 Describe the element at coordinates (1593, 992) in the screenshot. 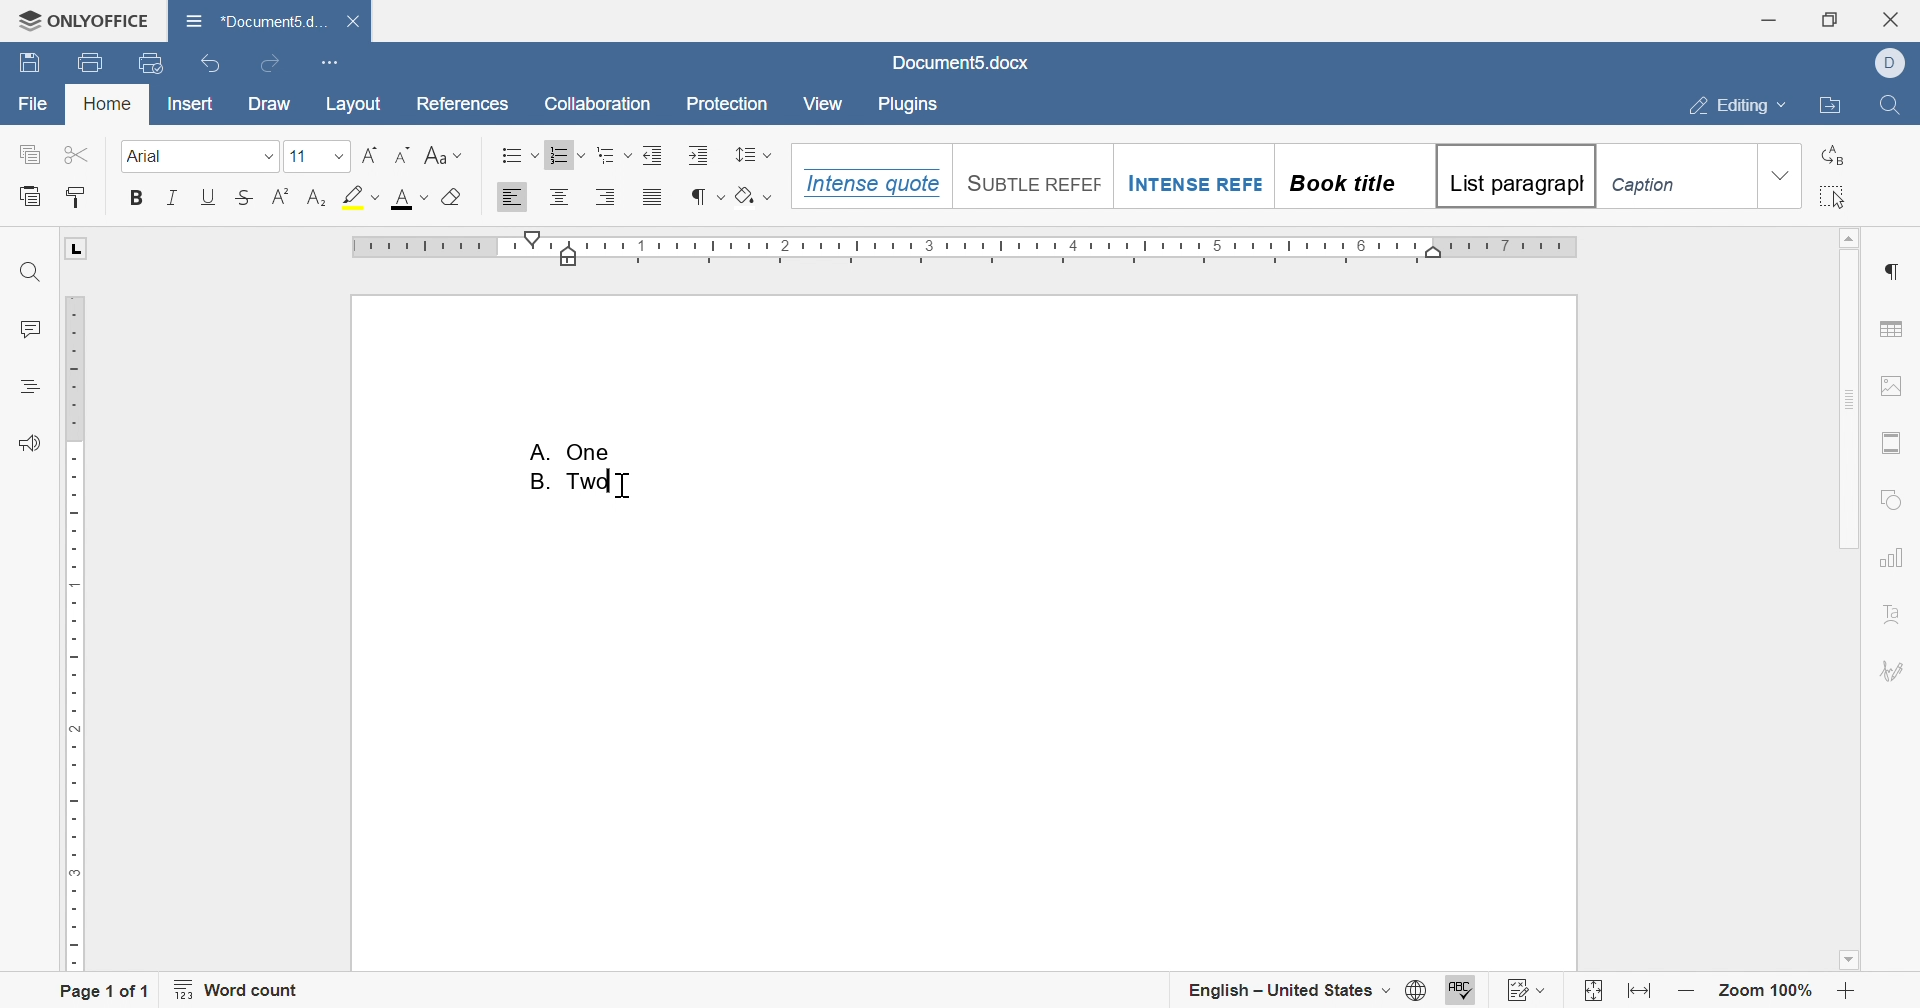

I see `fit to slide` at that location.